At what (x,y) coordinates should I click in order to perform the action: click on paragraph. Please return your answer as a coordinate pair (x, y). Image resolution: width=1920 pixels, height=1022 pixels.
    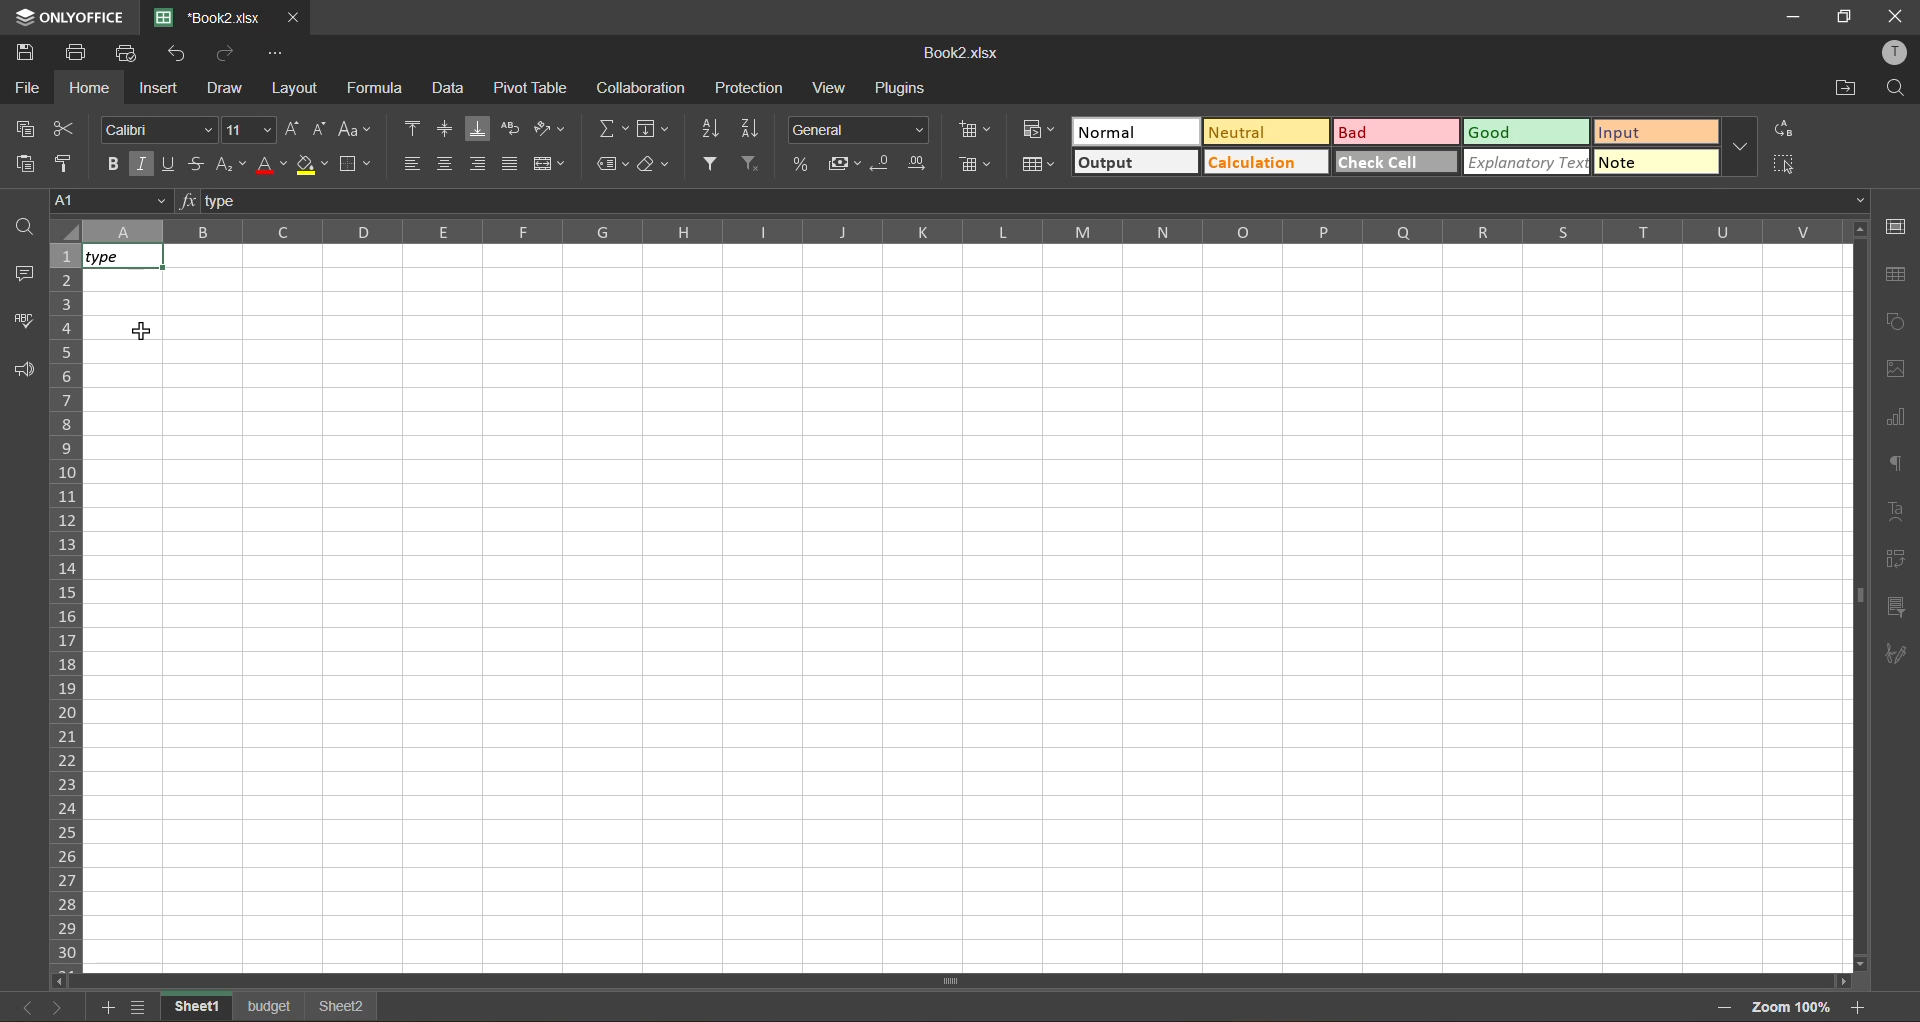
    Looking at the image, I should click on (1896, 464).